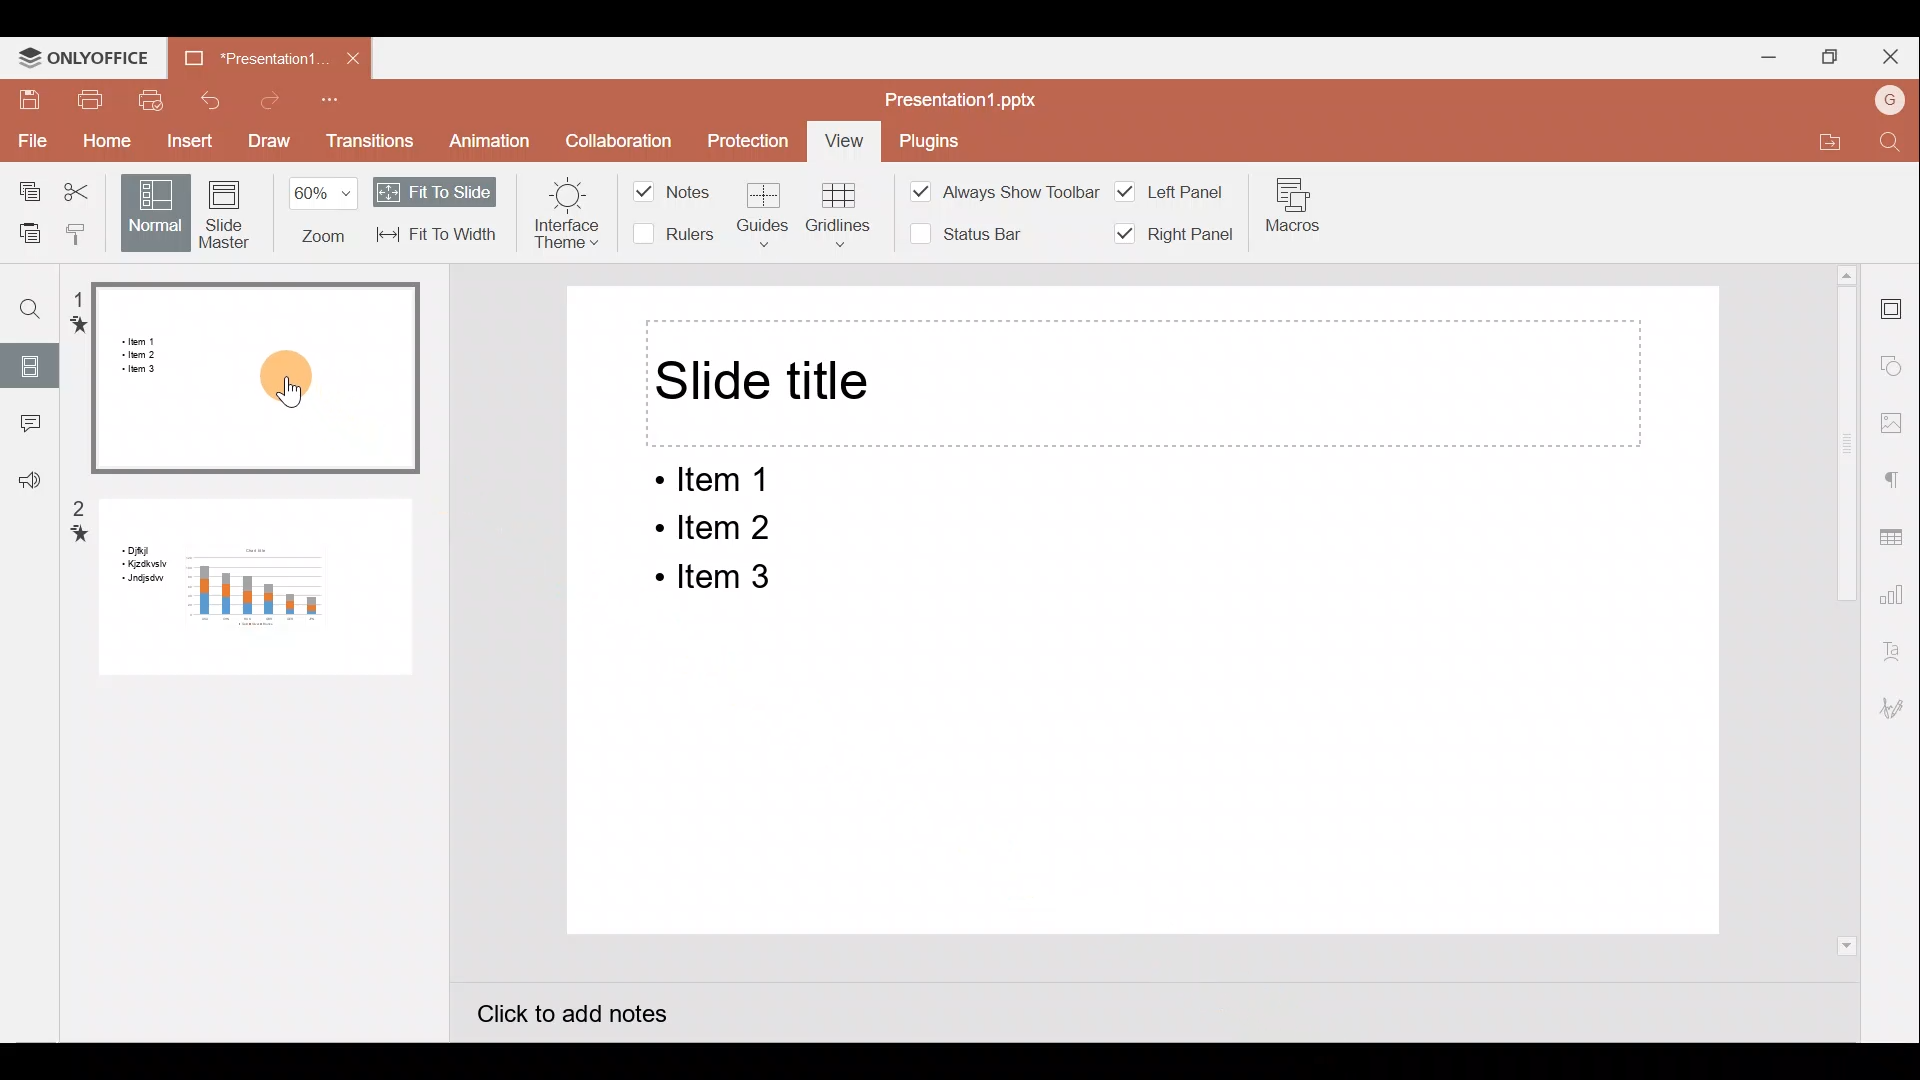 The image size is (1920, 1080). Describe the element at coordinates (1883, 102) in the screenshot. I see `Account name` at that location.